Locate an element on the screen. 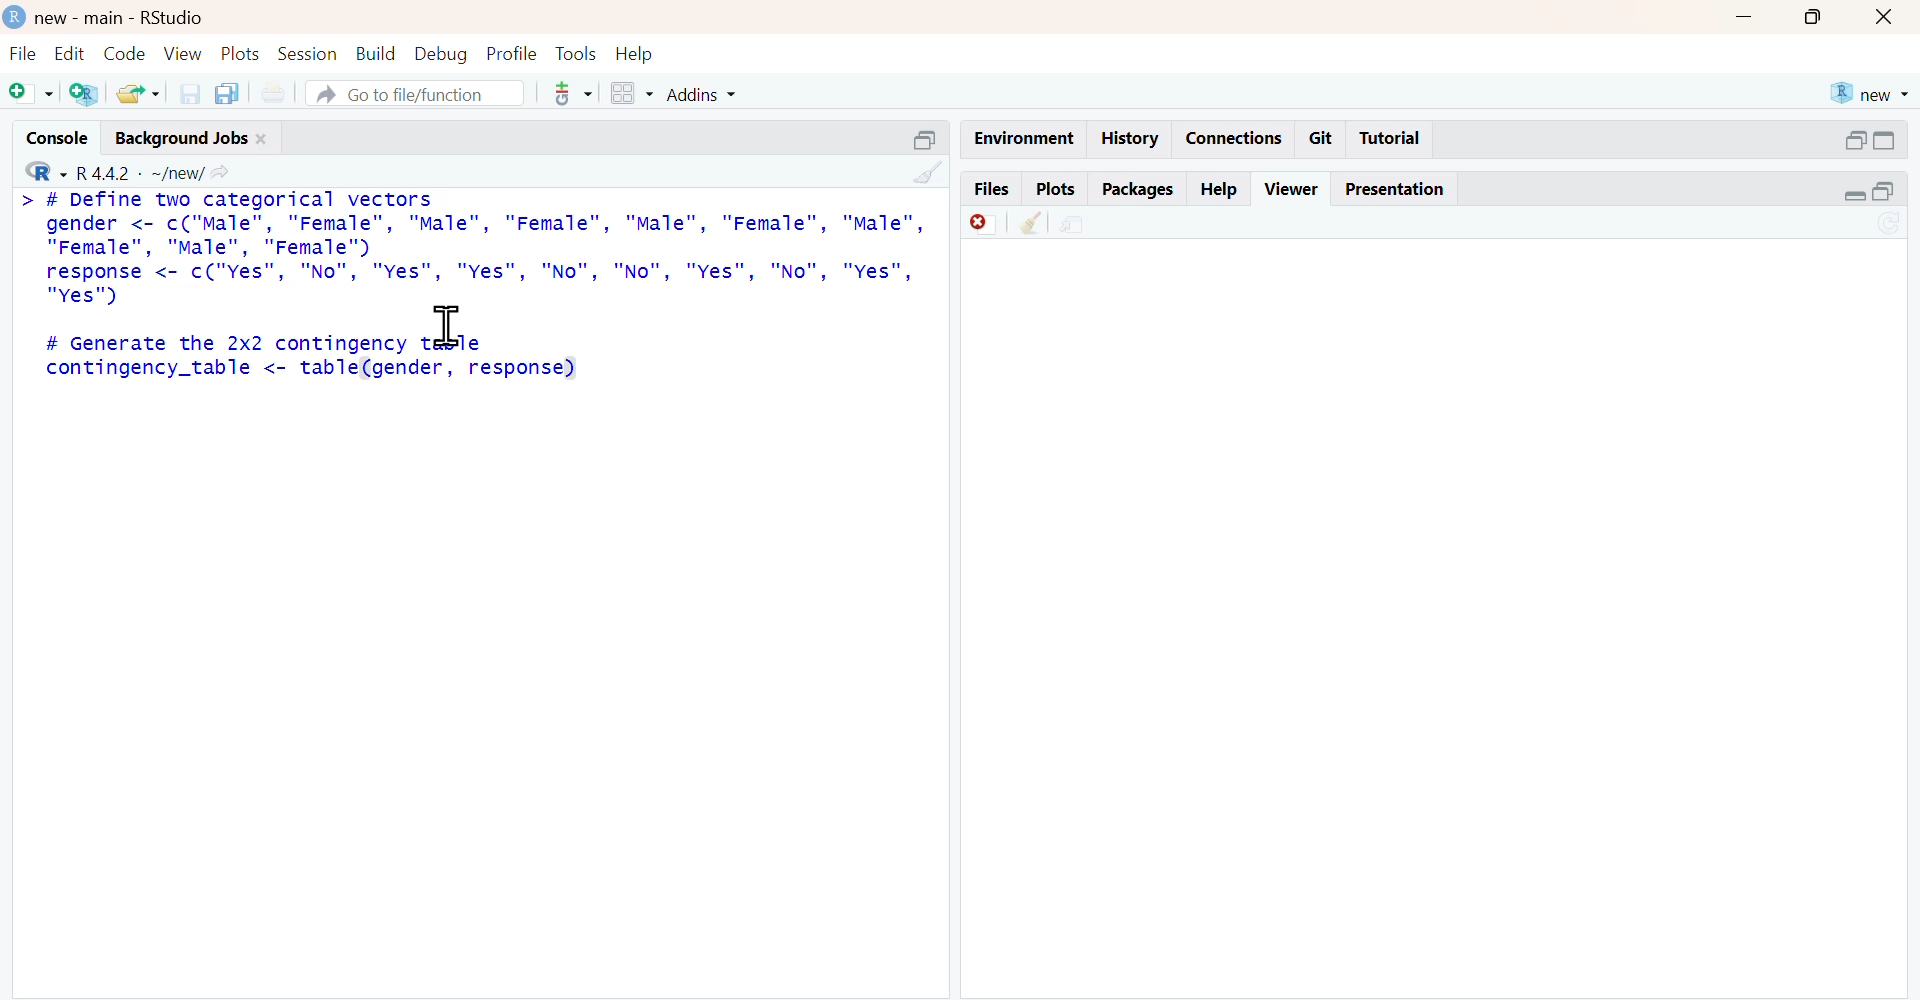 The height and width of the screenshot is (1000, 1920). help is located at coordinates (1220, 191).